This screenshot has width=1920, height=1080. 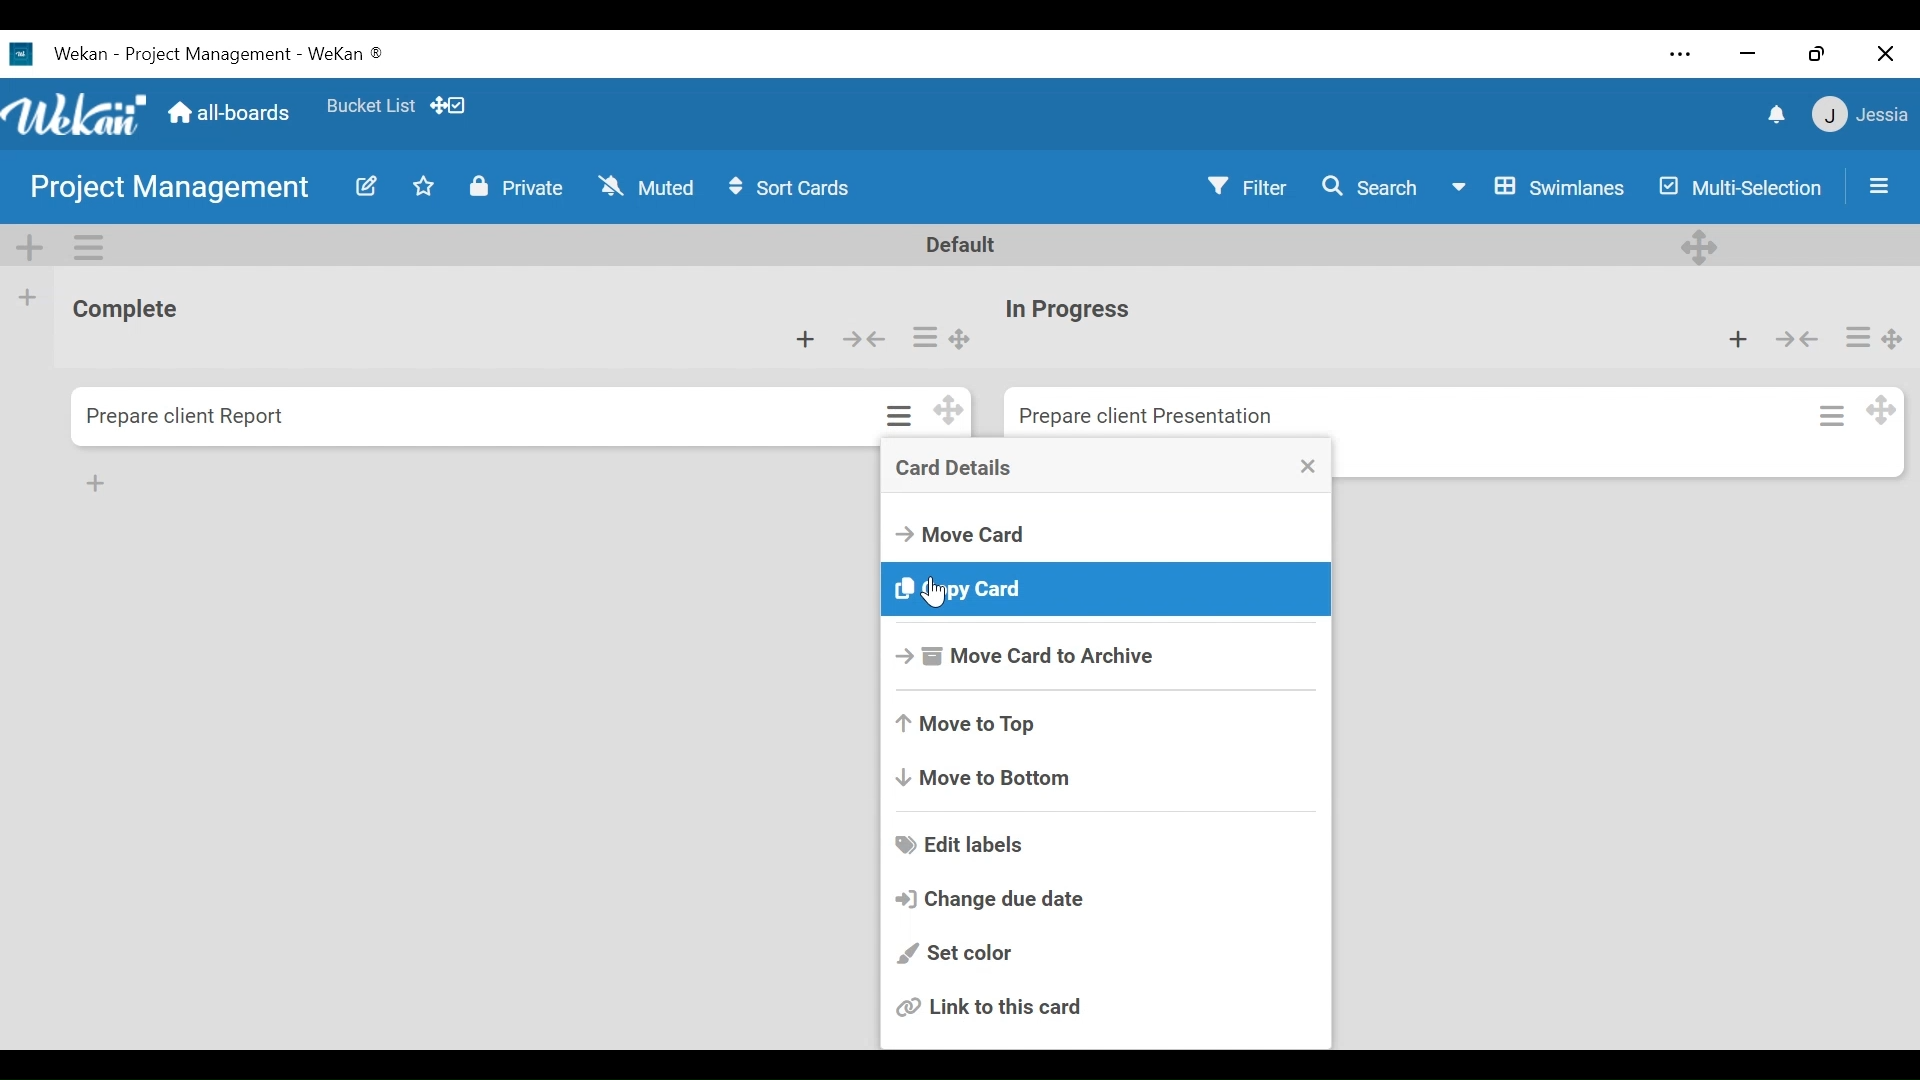 What do you see at coordinates (1888, 52) in the screenshot?
I see `Close` at bounding box center [1888, 52].